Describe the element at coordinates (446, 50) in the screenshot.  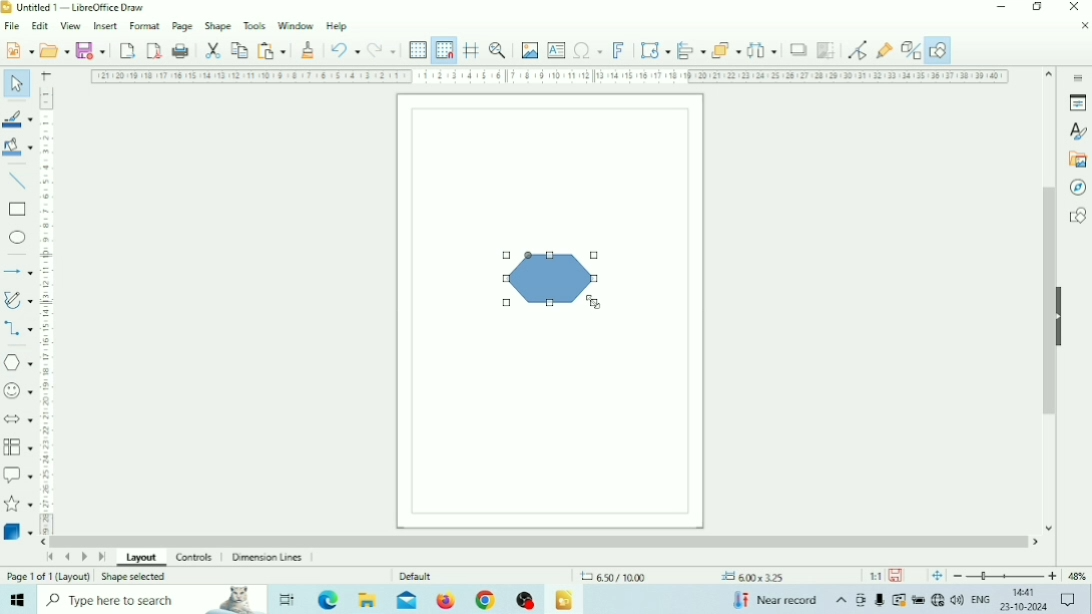
I see `Snap to Grid` at that location.